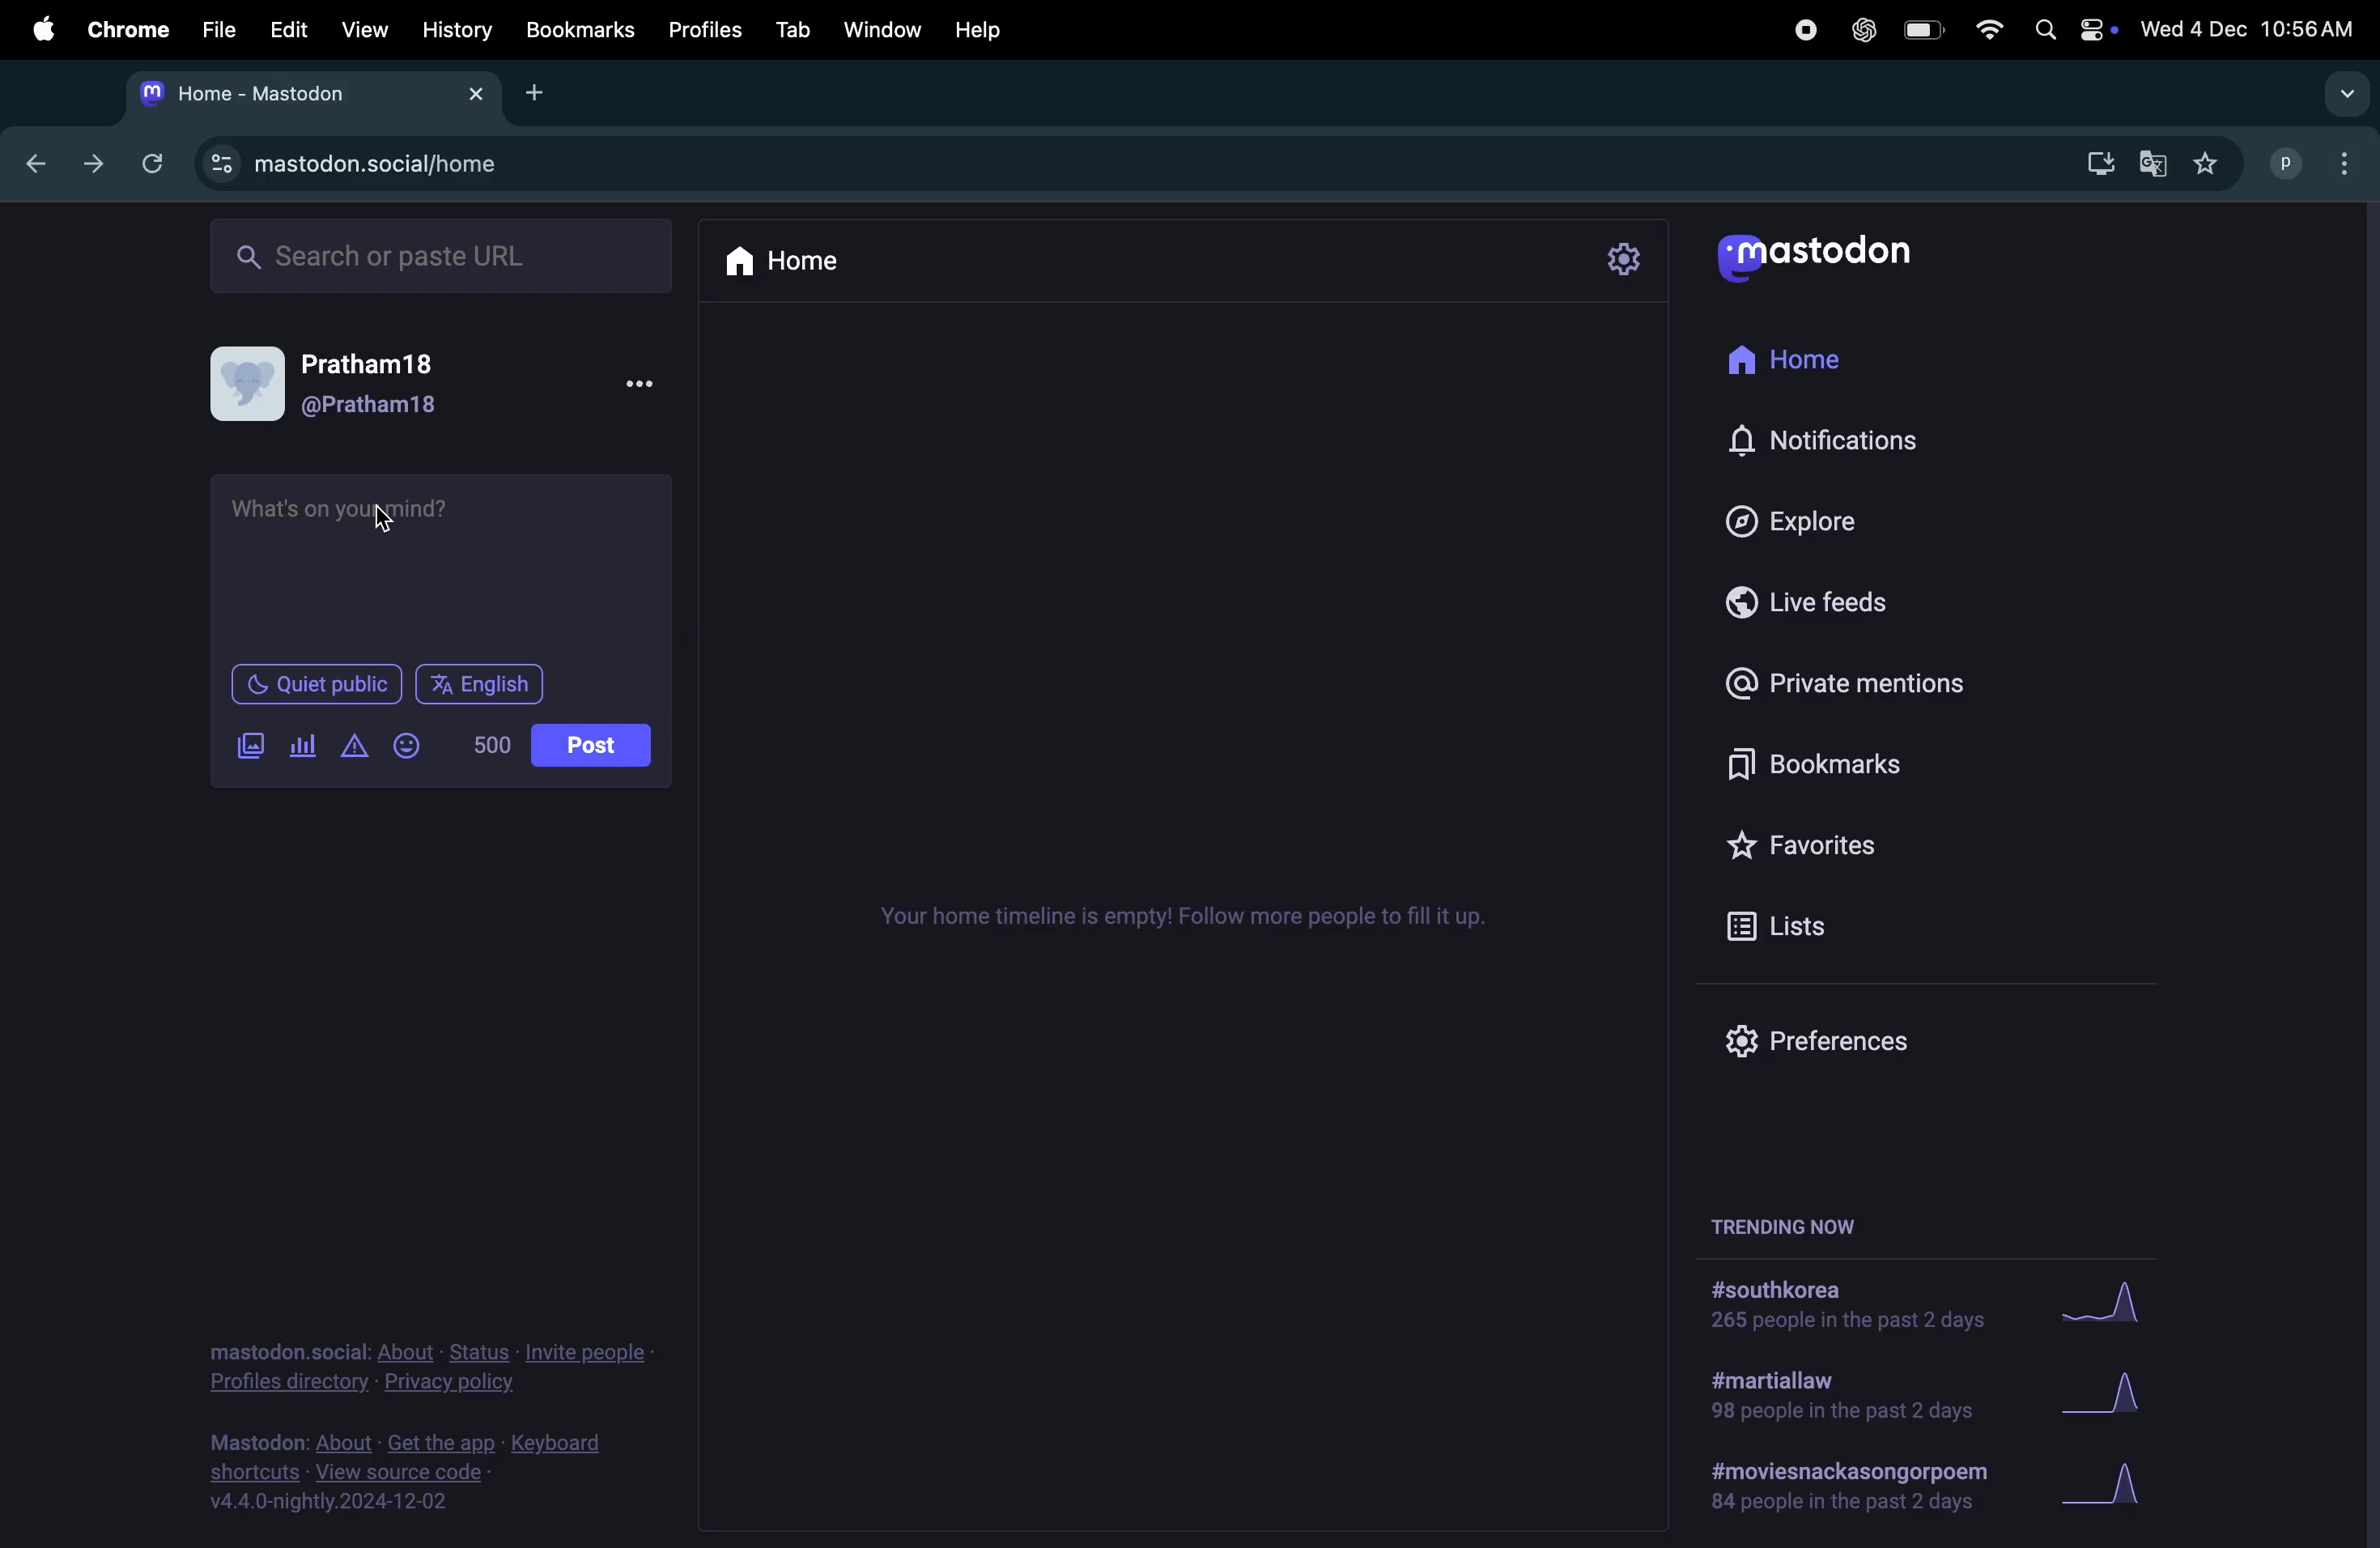  Describe the element at coordinates (292, 27) in the screenshot. I see `Edit` at that location.